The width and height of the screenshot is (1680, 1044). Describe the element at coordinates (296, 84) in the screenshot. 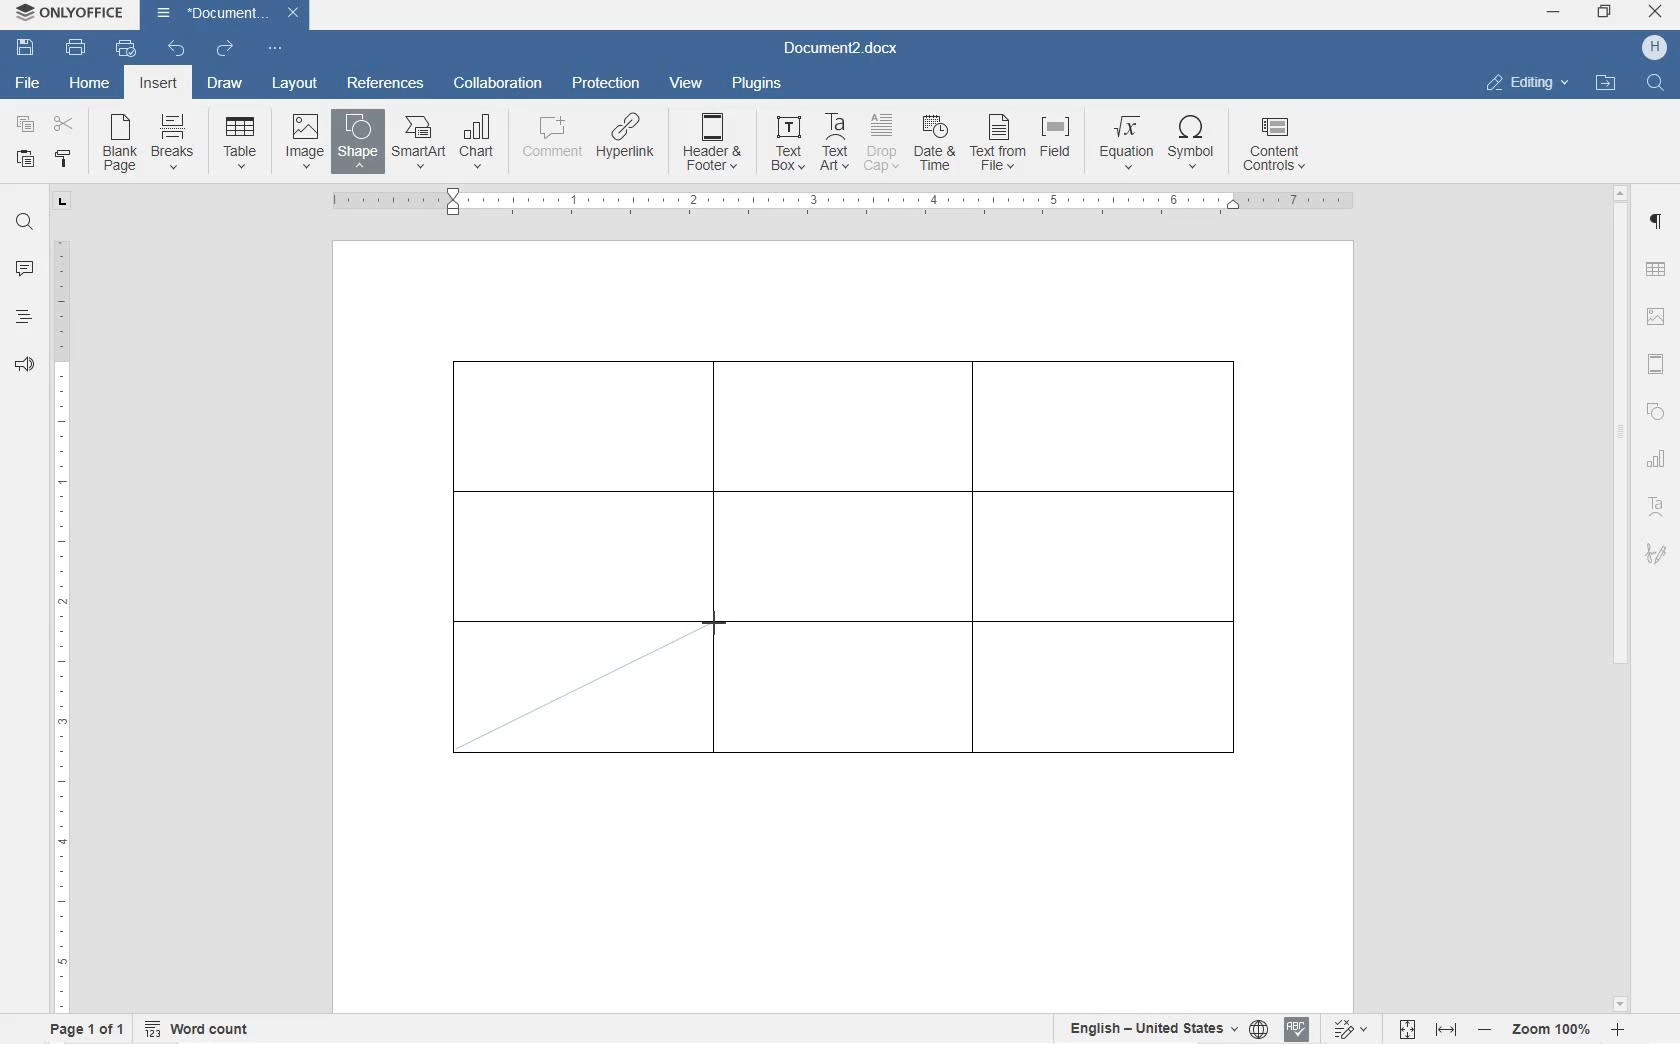

I see `layout` at that location.